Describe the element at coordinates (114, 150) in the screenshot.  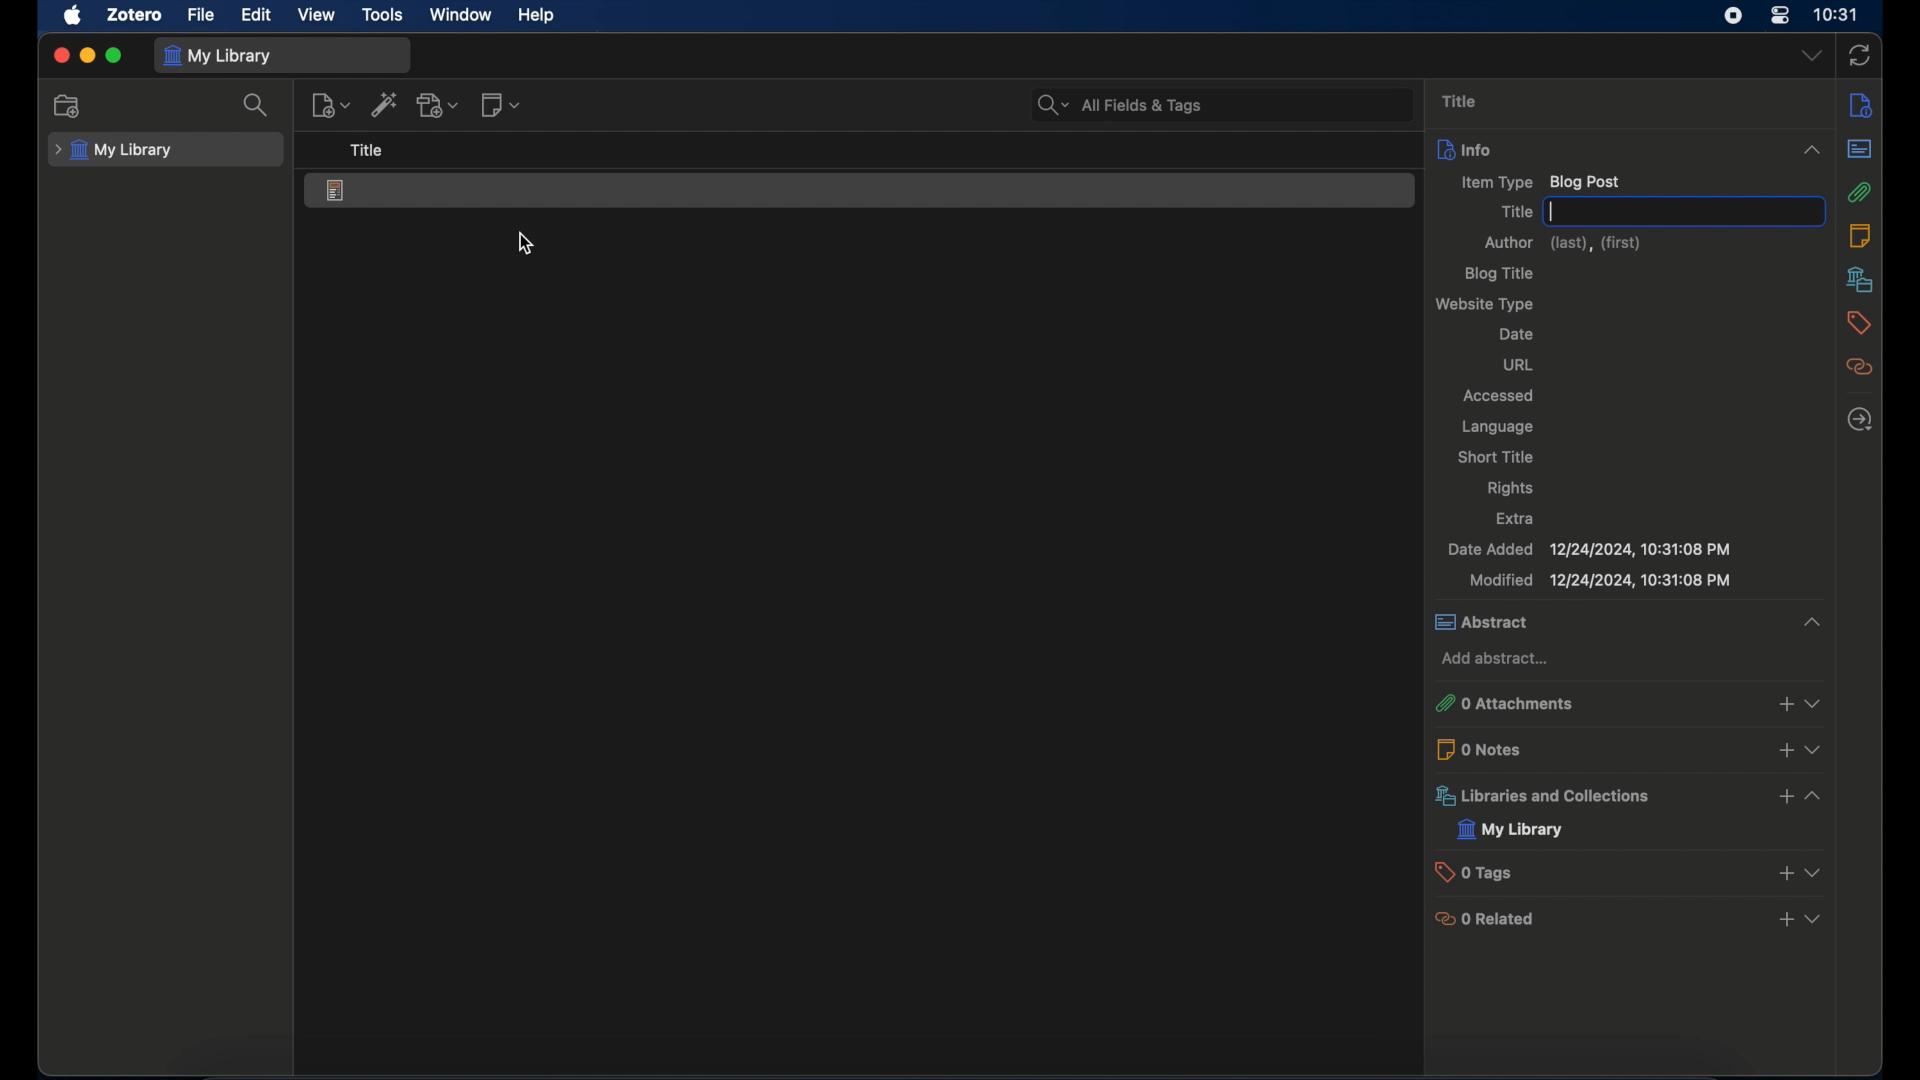
I see `my library` at that location.